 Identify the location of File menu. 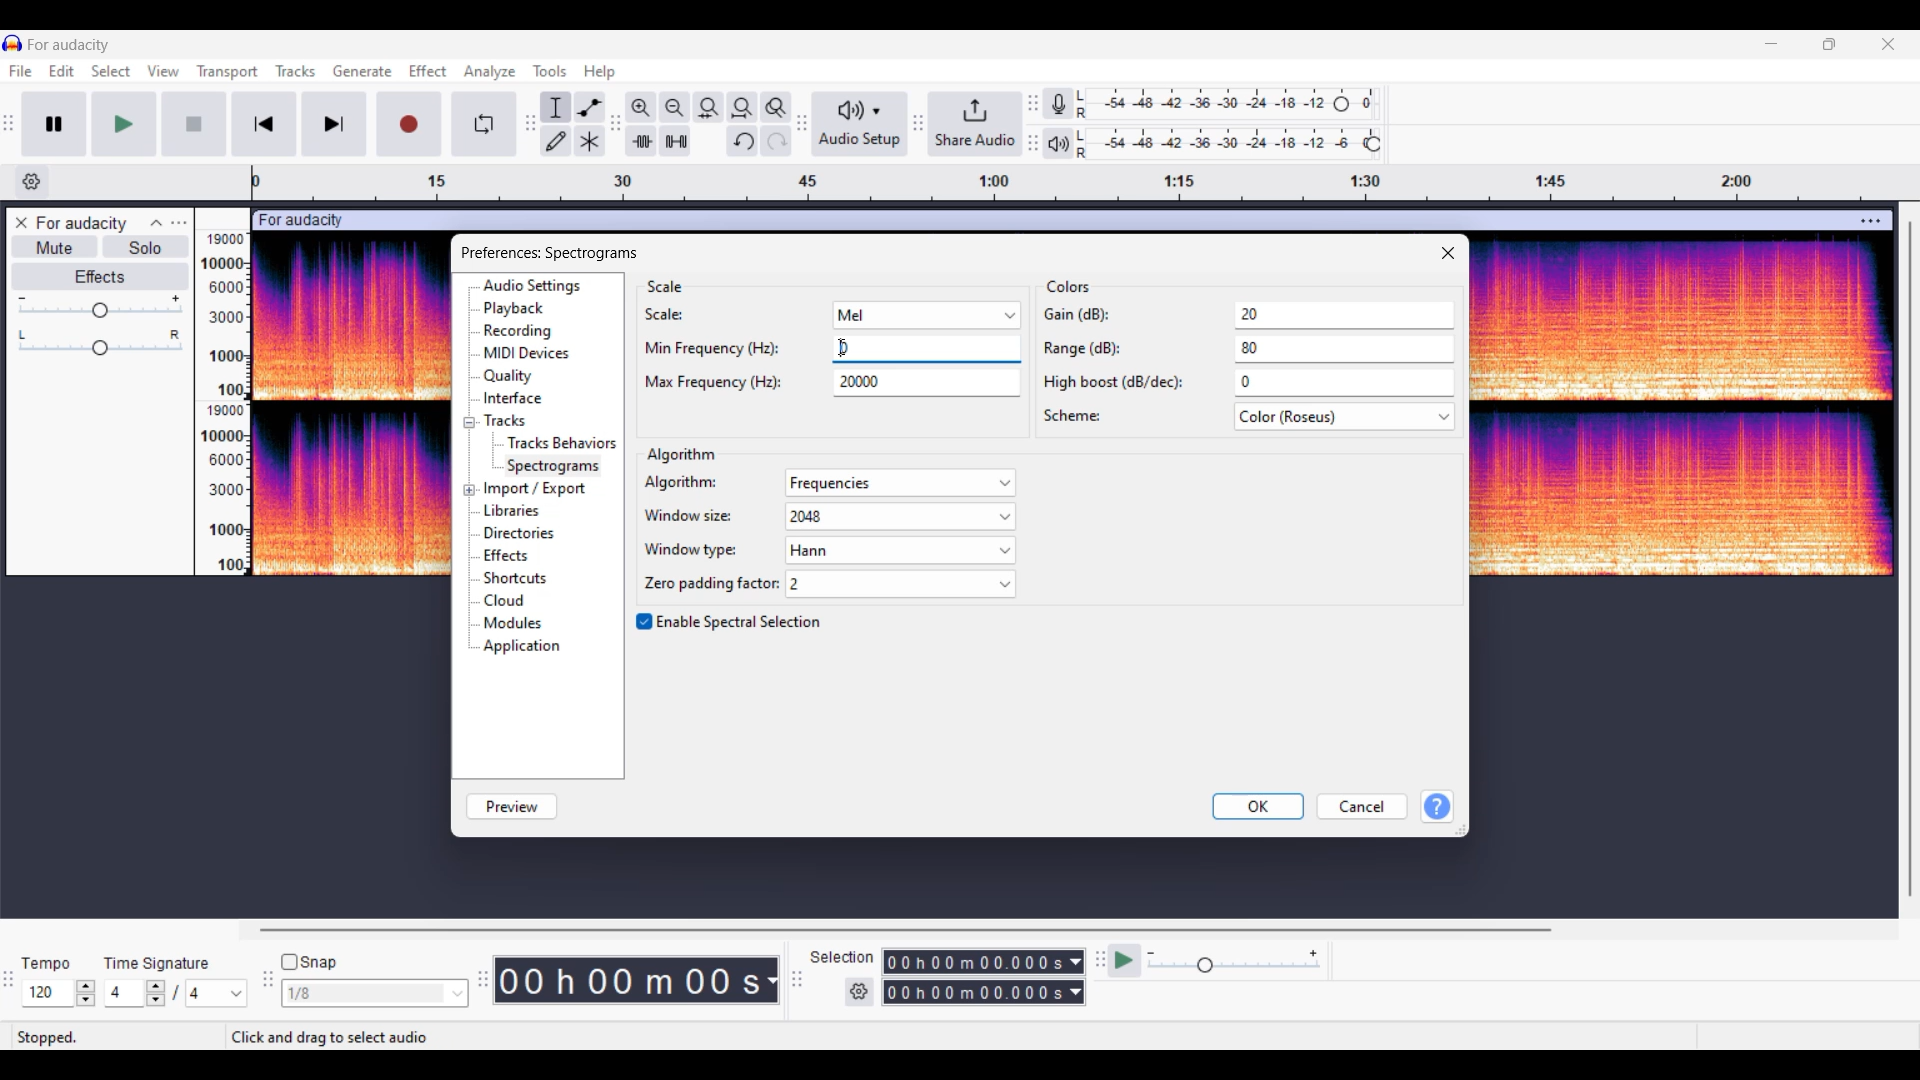
(21, 71).